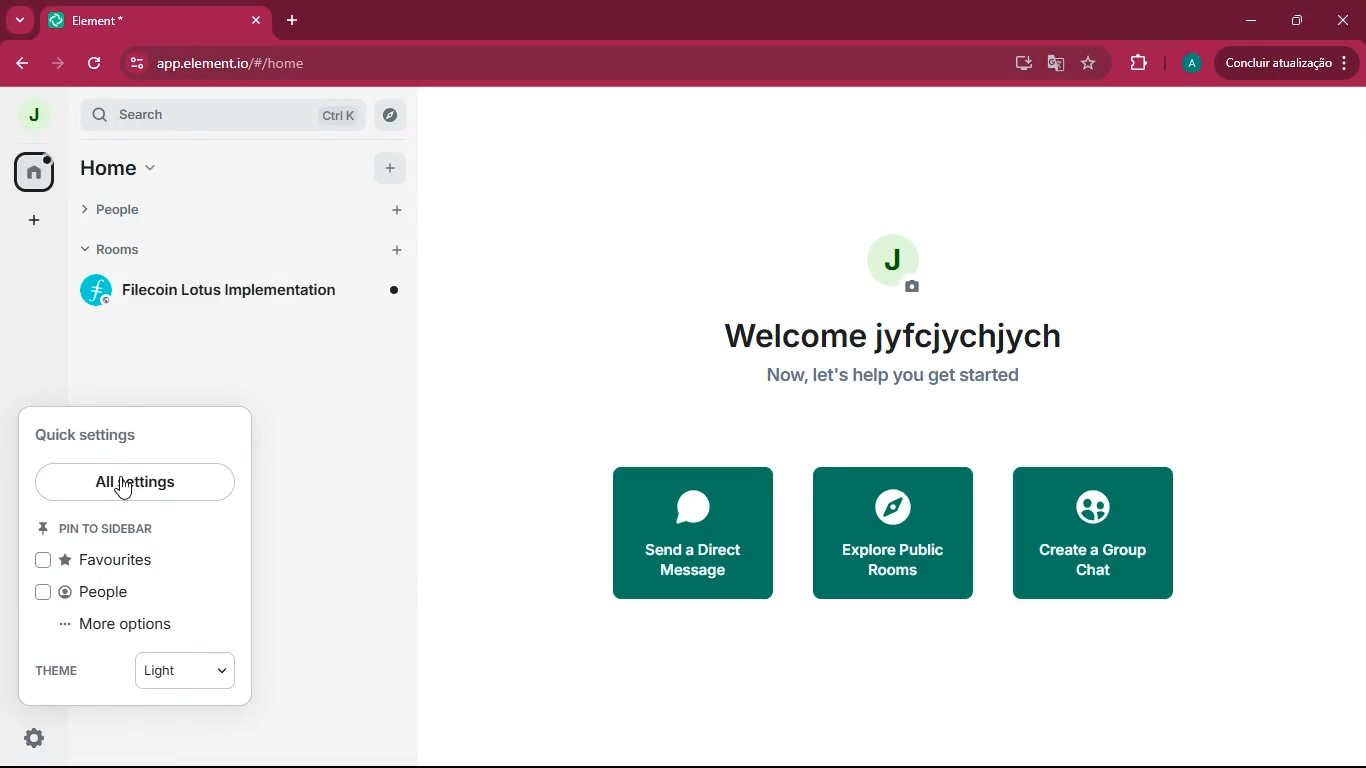 The height and width of the screenshot is (768, 1366). What do you see at coordinates (255, 21) in the screenshot?
I see `close` at bounding box center [255, 21].